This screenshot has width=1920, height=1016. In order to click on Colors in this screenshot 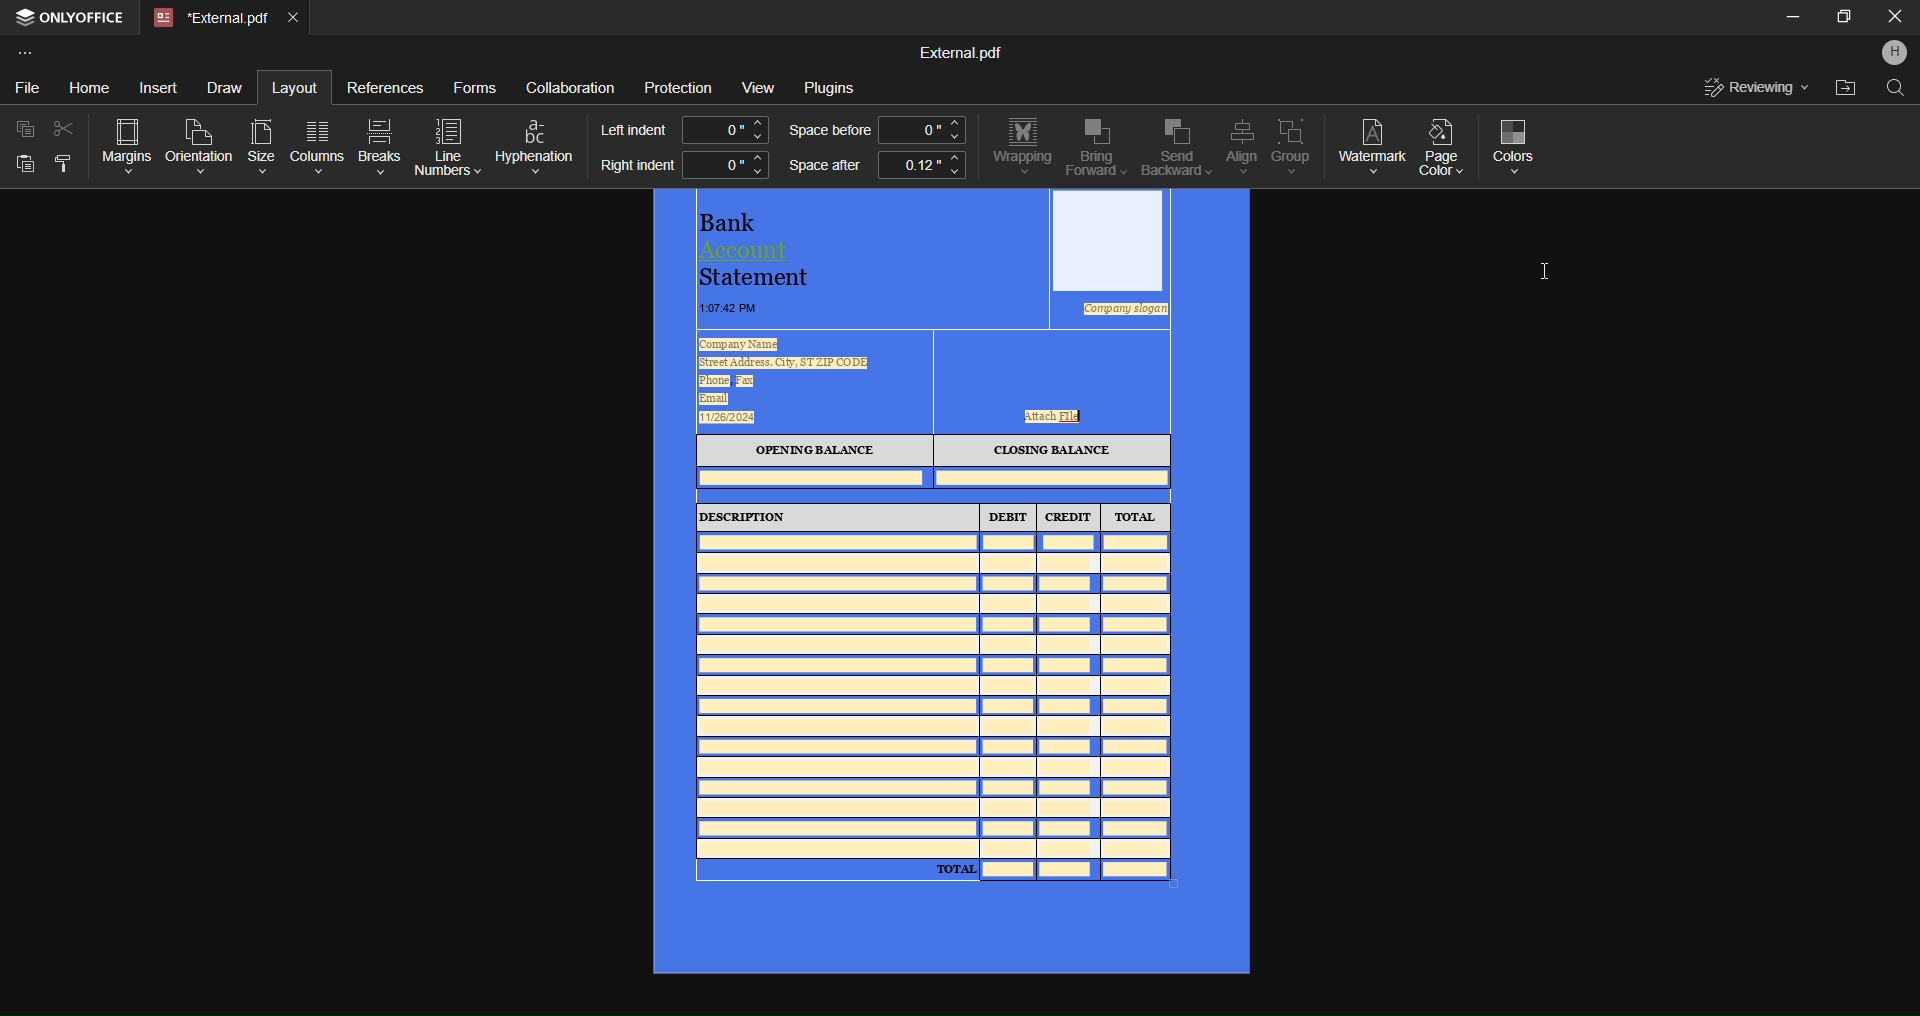, I will do `click(1520, 144)`.